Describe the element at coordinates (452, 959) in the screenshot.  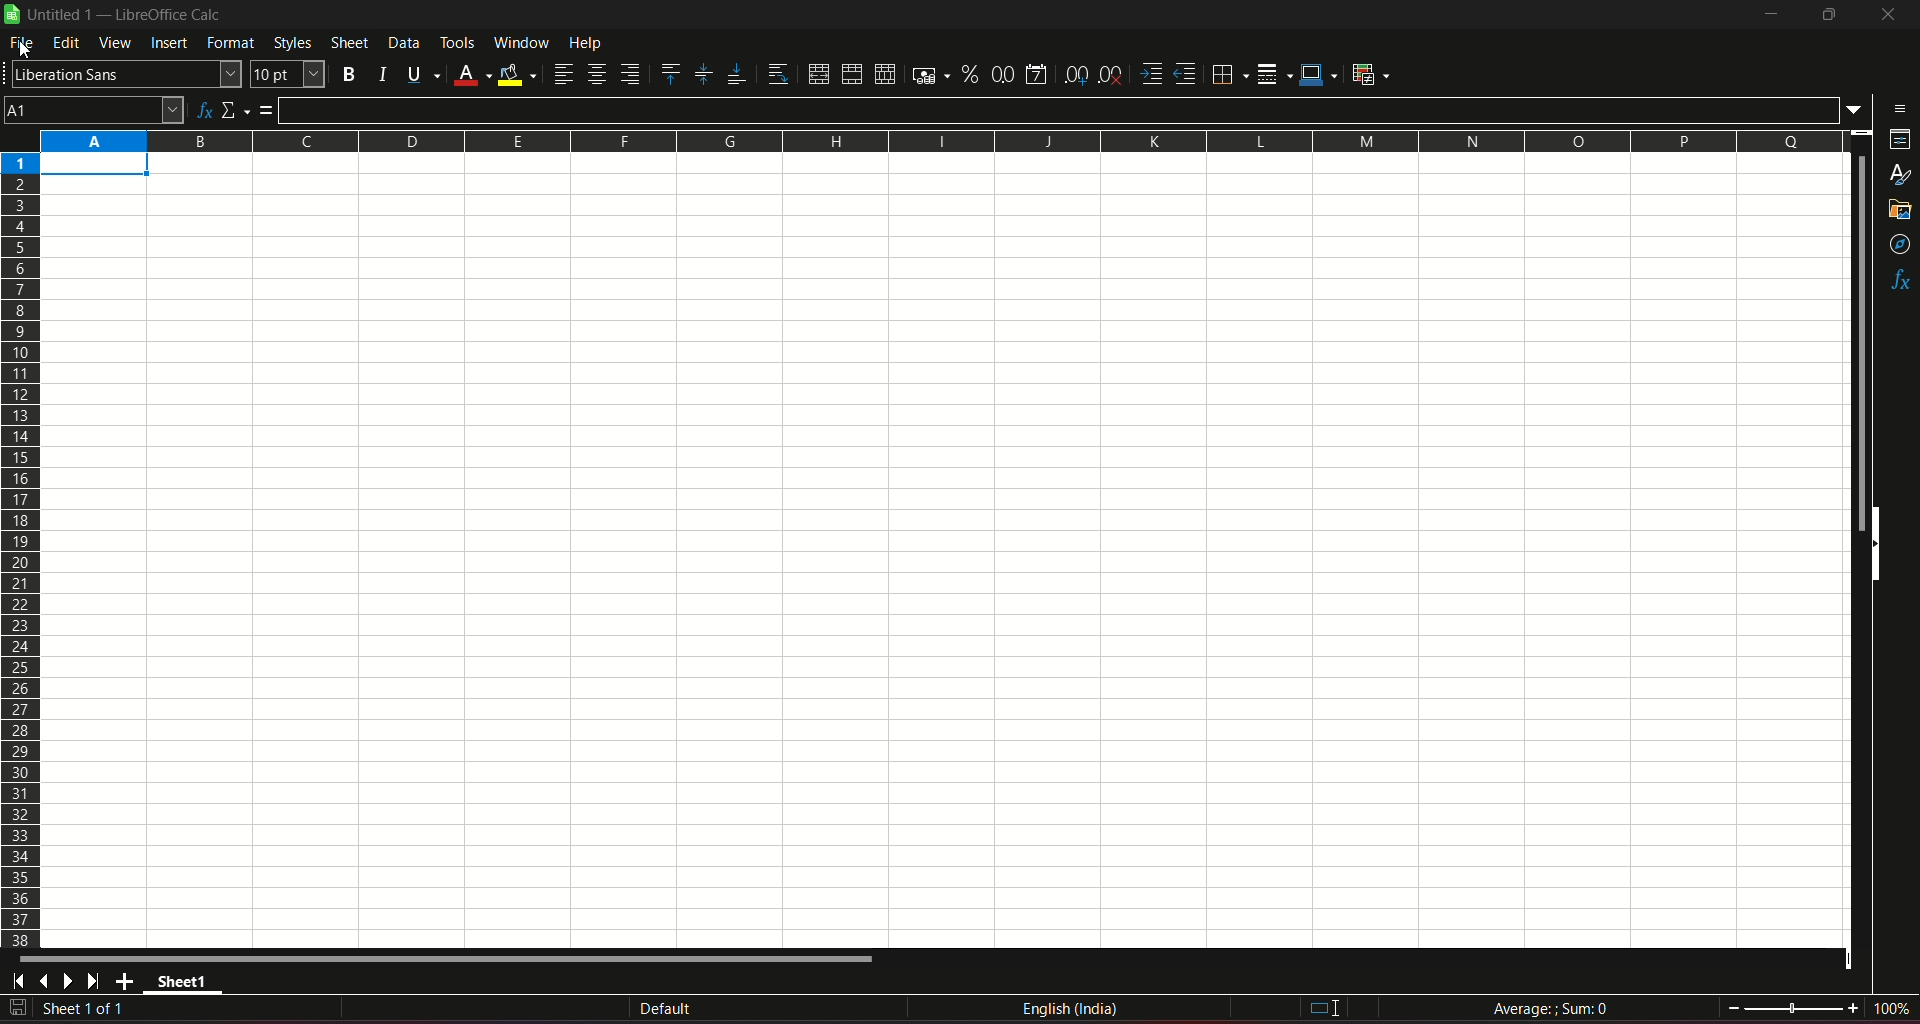
I see `horizontal scroll bar` at that location.